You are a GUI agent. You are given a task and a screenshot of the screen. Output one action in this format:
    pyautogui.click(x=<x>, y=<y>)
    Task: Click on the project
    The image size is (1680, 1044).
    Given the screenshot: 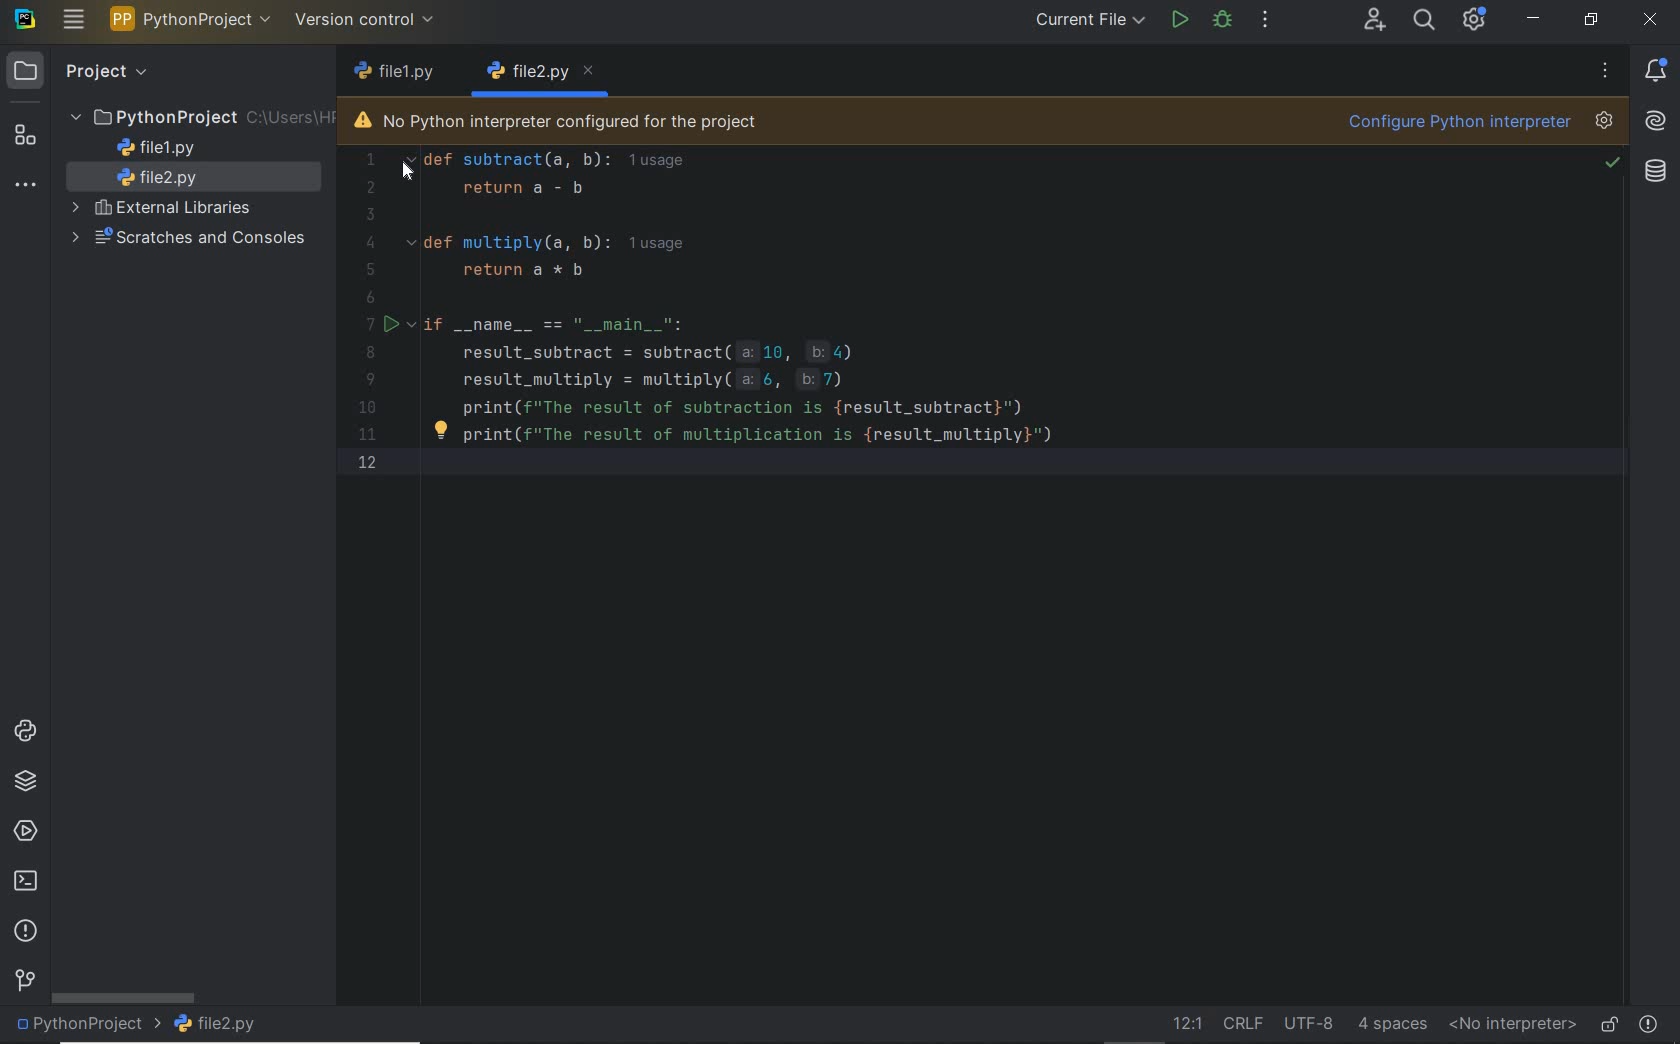 What is the action you would take?
    pyautogui.click(x=80, y=72)
    